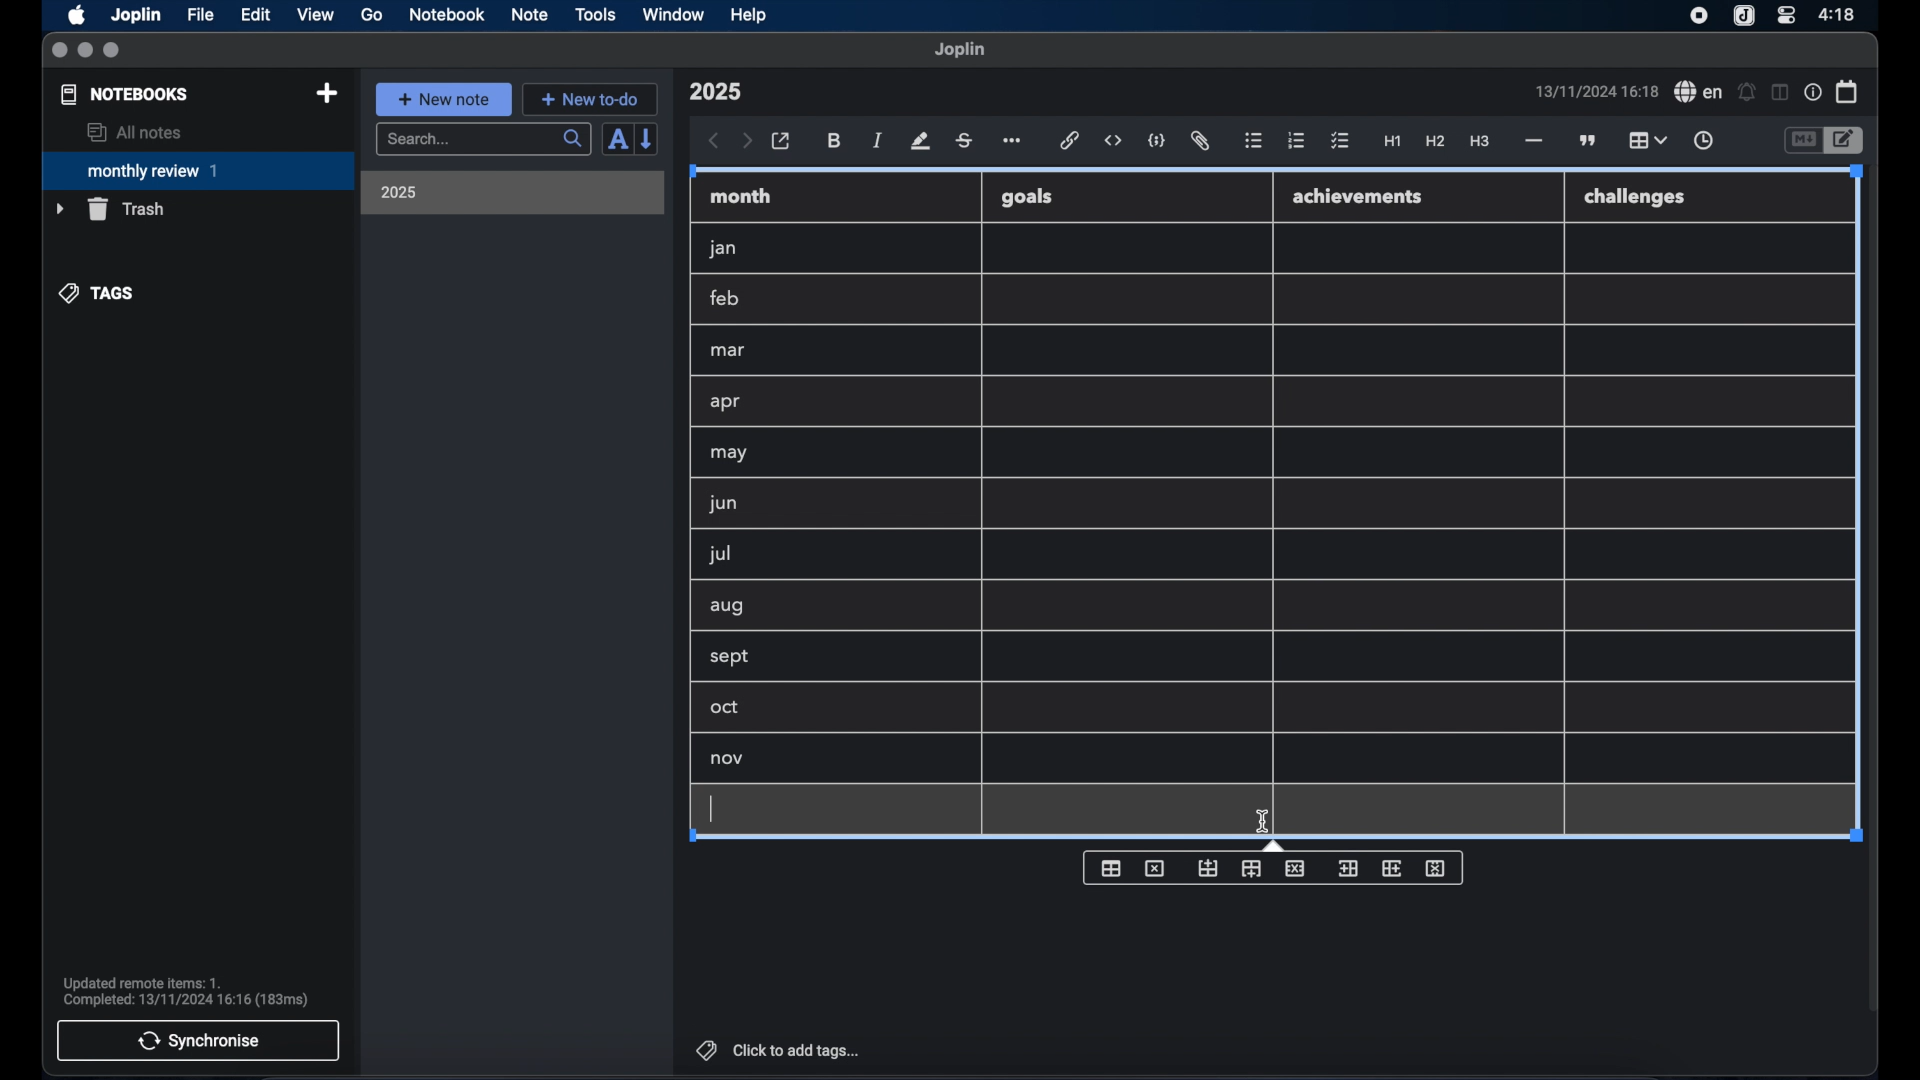  Describe the element at coordinates (1747, 93) in the screenshot. I see `set alarm` at that location.